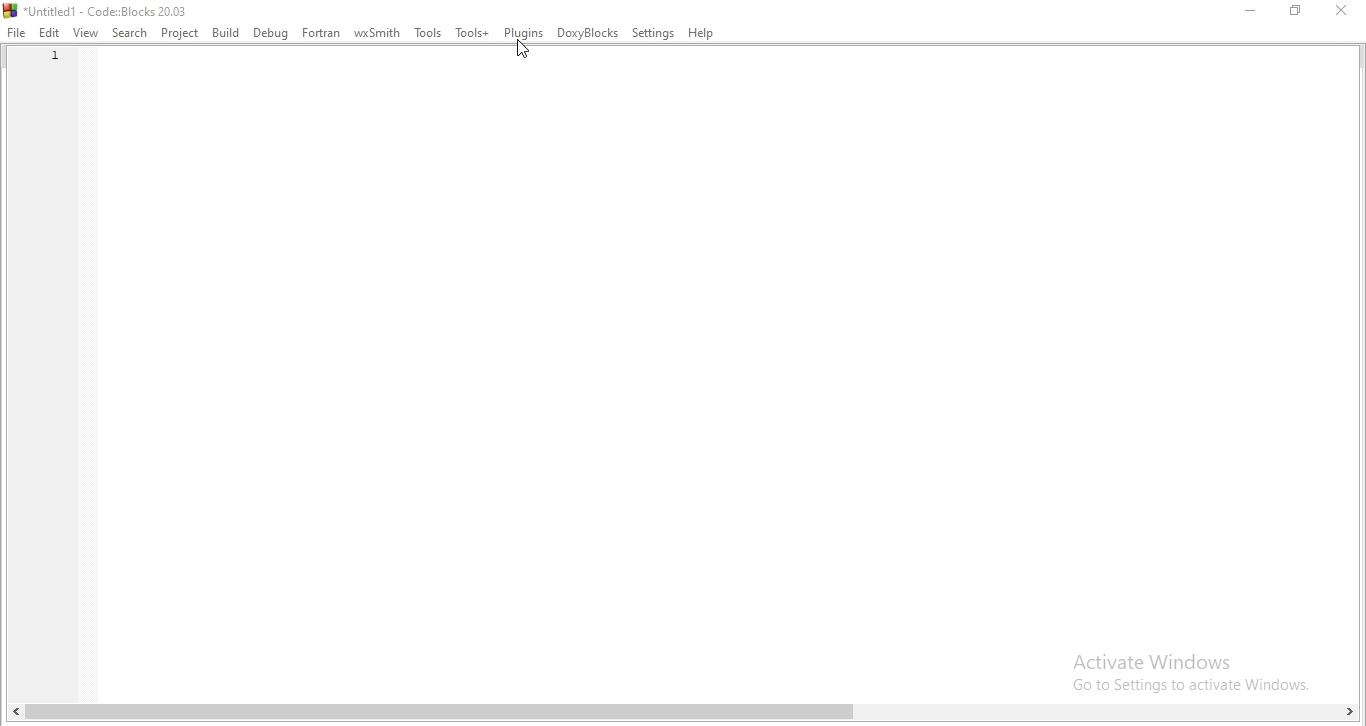 The height and width of the screenshot is (726, 1366). What do you see at coordinates (725, 377) in the screenshot?
I see `coding area` at bounding box center [725, 377].